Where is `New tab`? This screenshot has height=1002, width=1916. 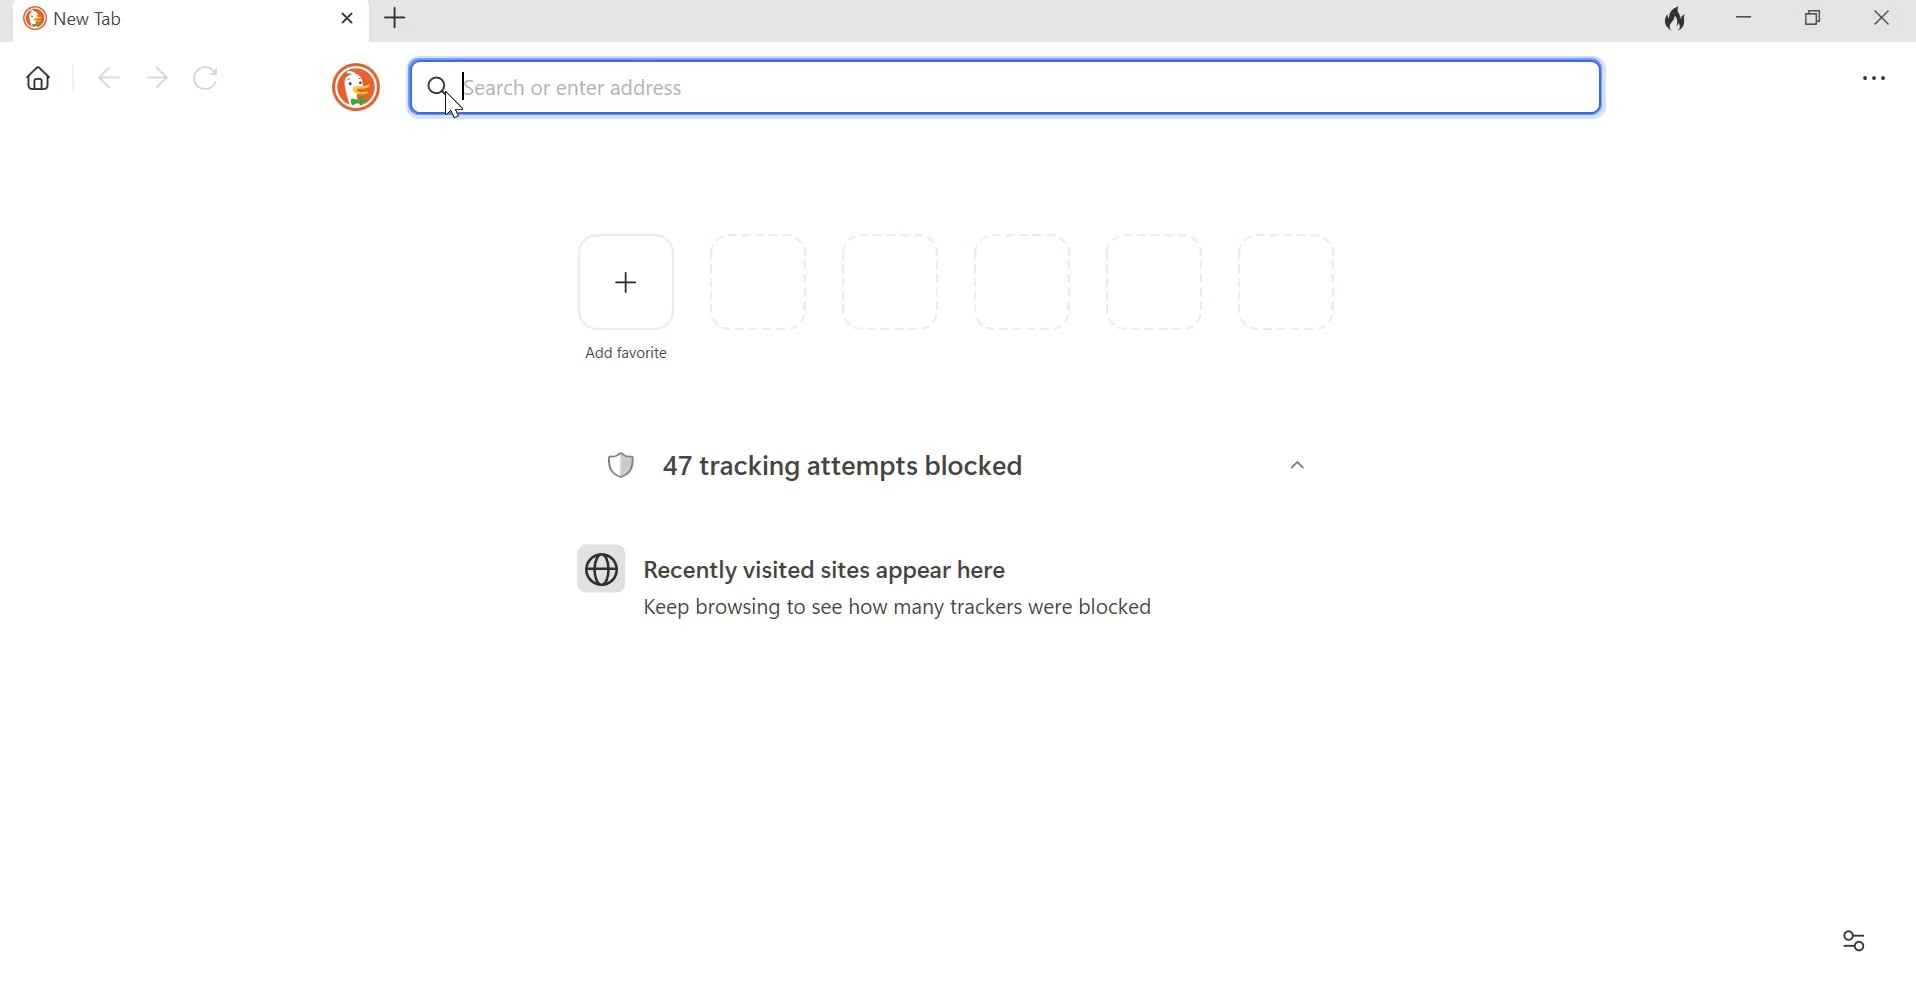
New tab is located at coordinates (401, 20).